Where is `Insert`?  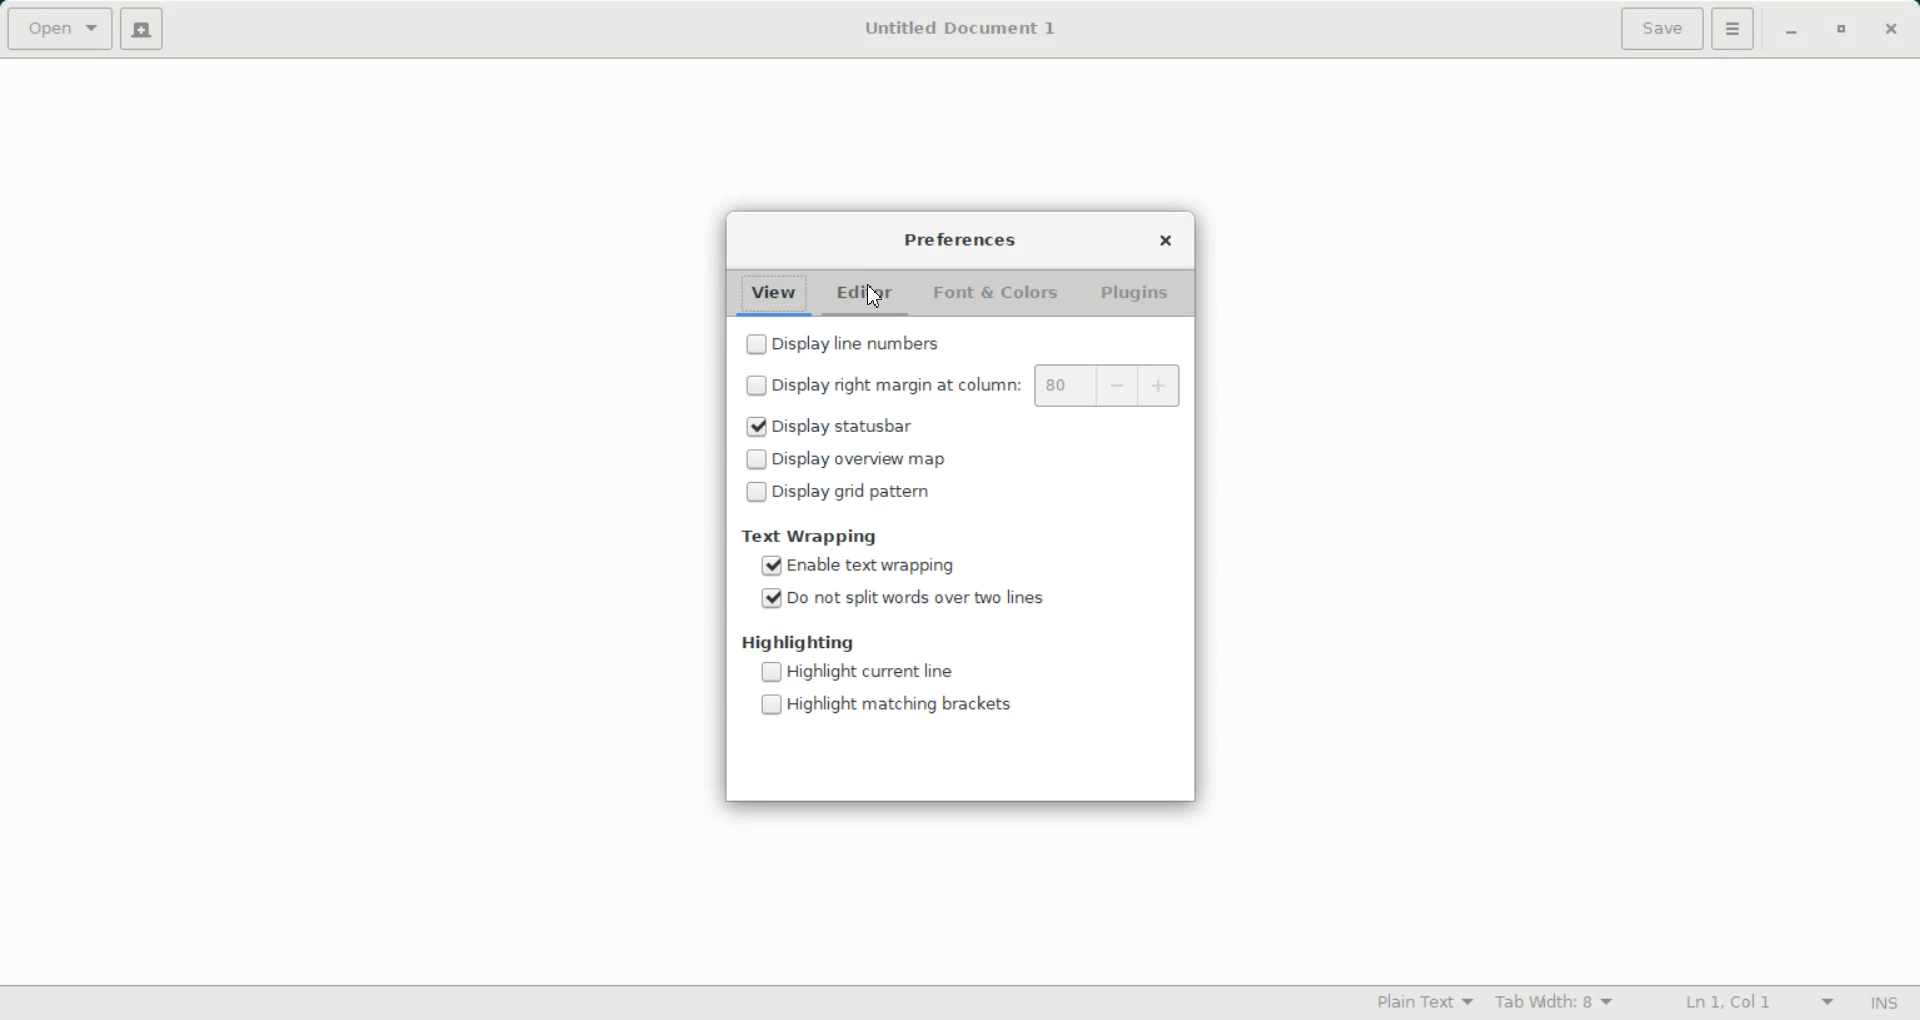 Insert is located at coordinates (1883, 1004).